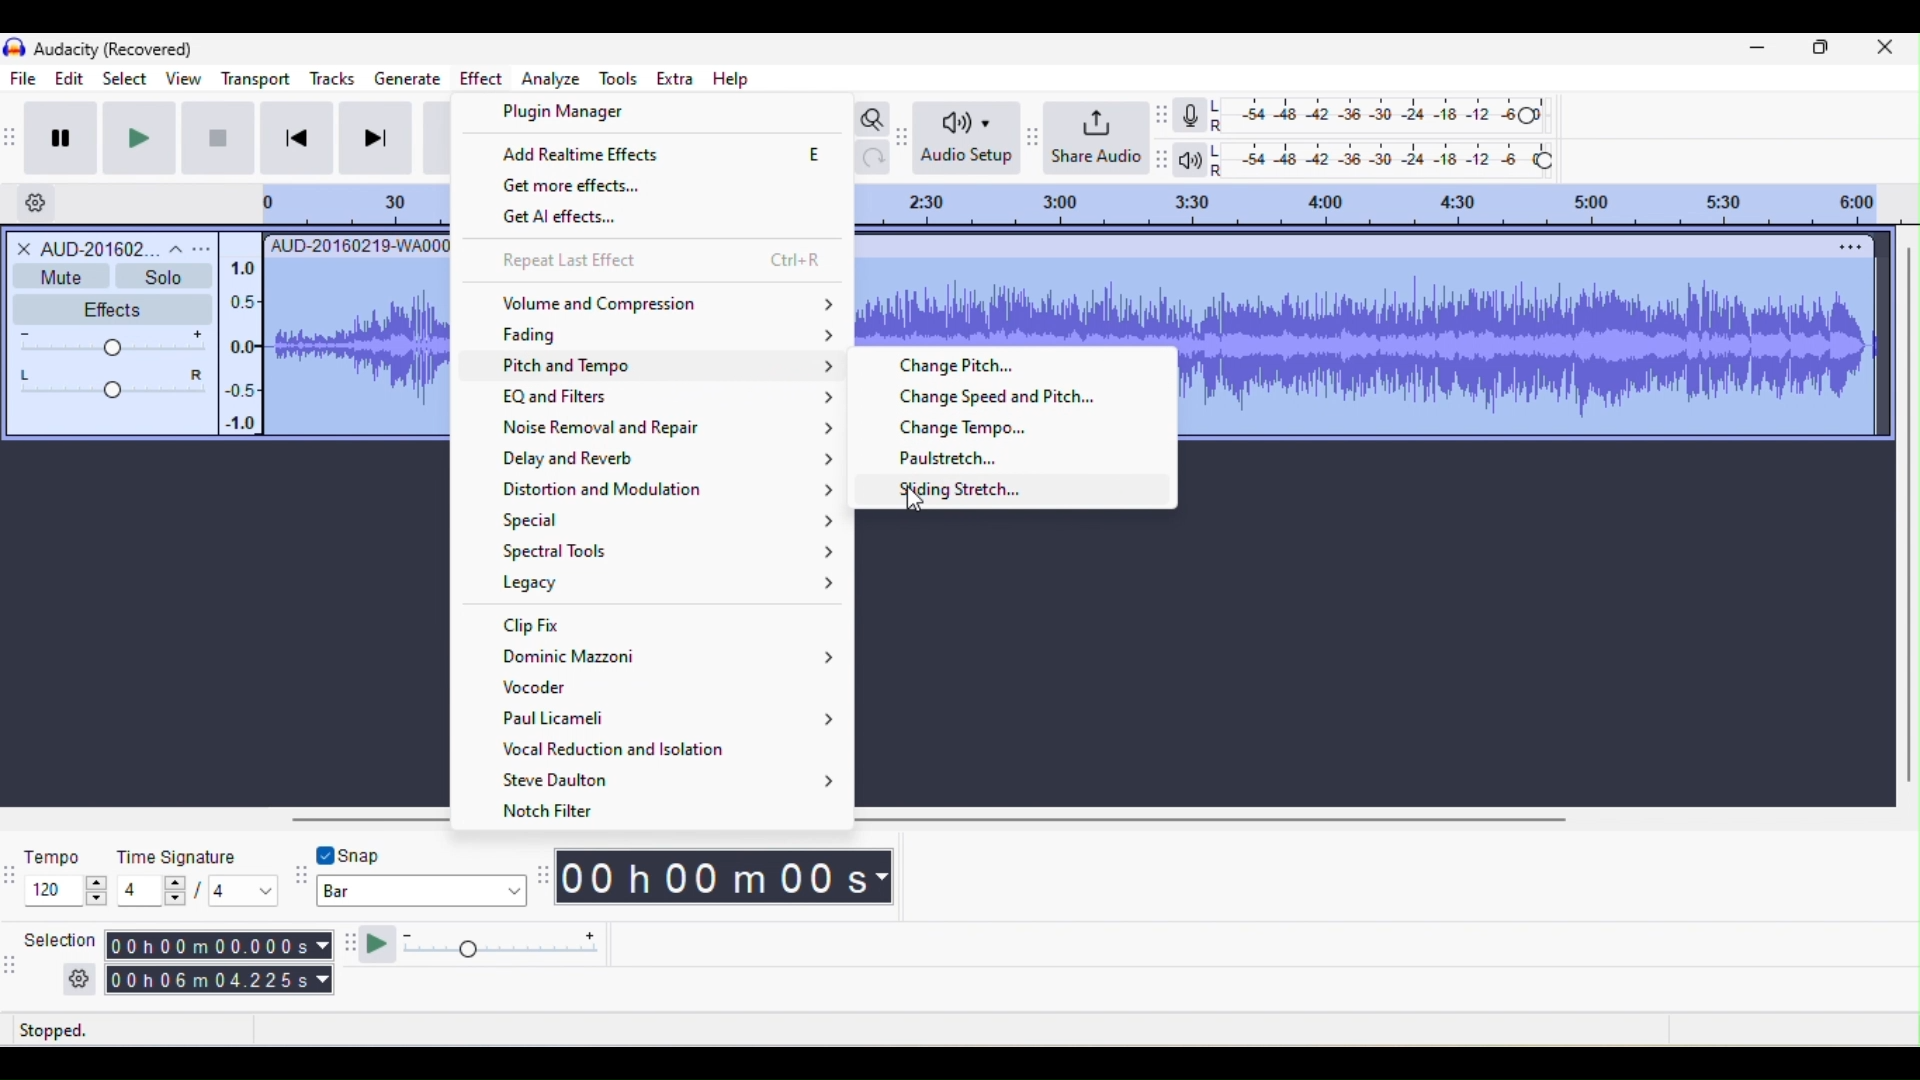 The width and height of the screenshot is (1920, 1080). Describe the element at coordinates (103, 309) in the screenshot. I see `Effects` at that location.